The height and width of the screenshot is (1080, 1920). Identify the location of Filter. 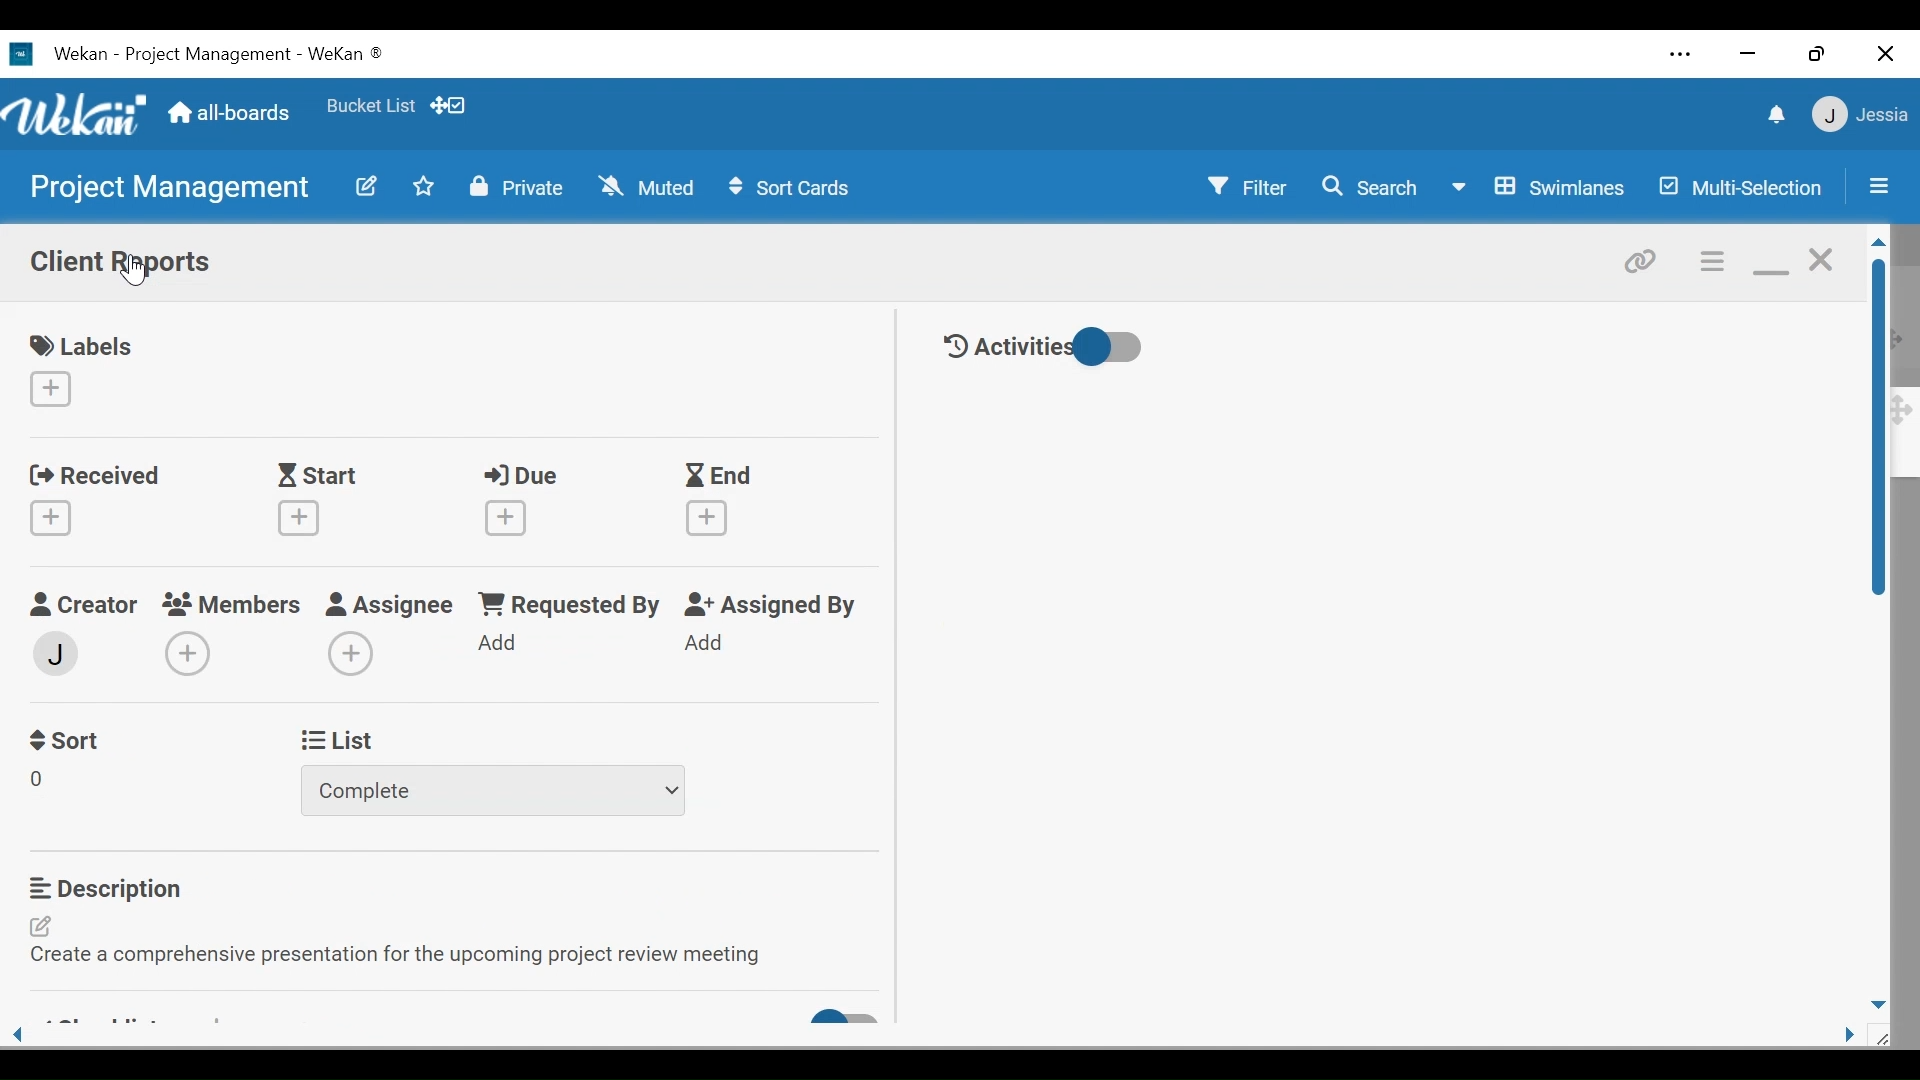
(1246, 188).